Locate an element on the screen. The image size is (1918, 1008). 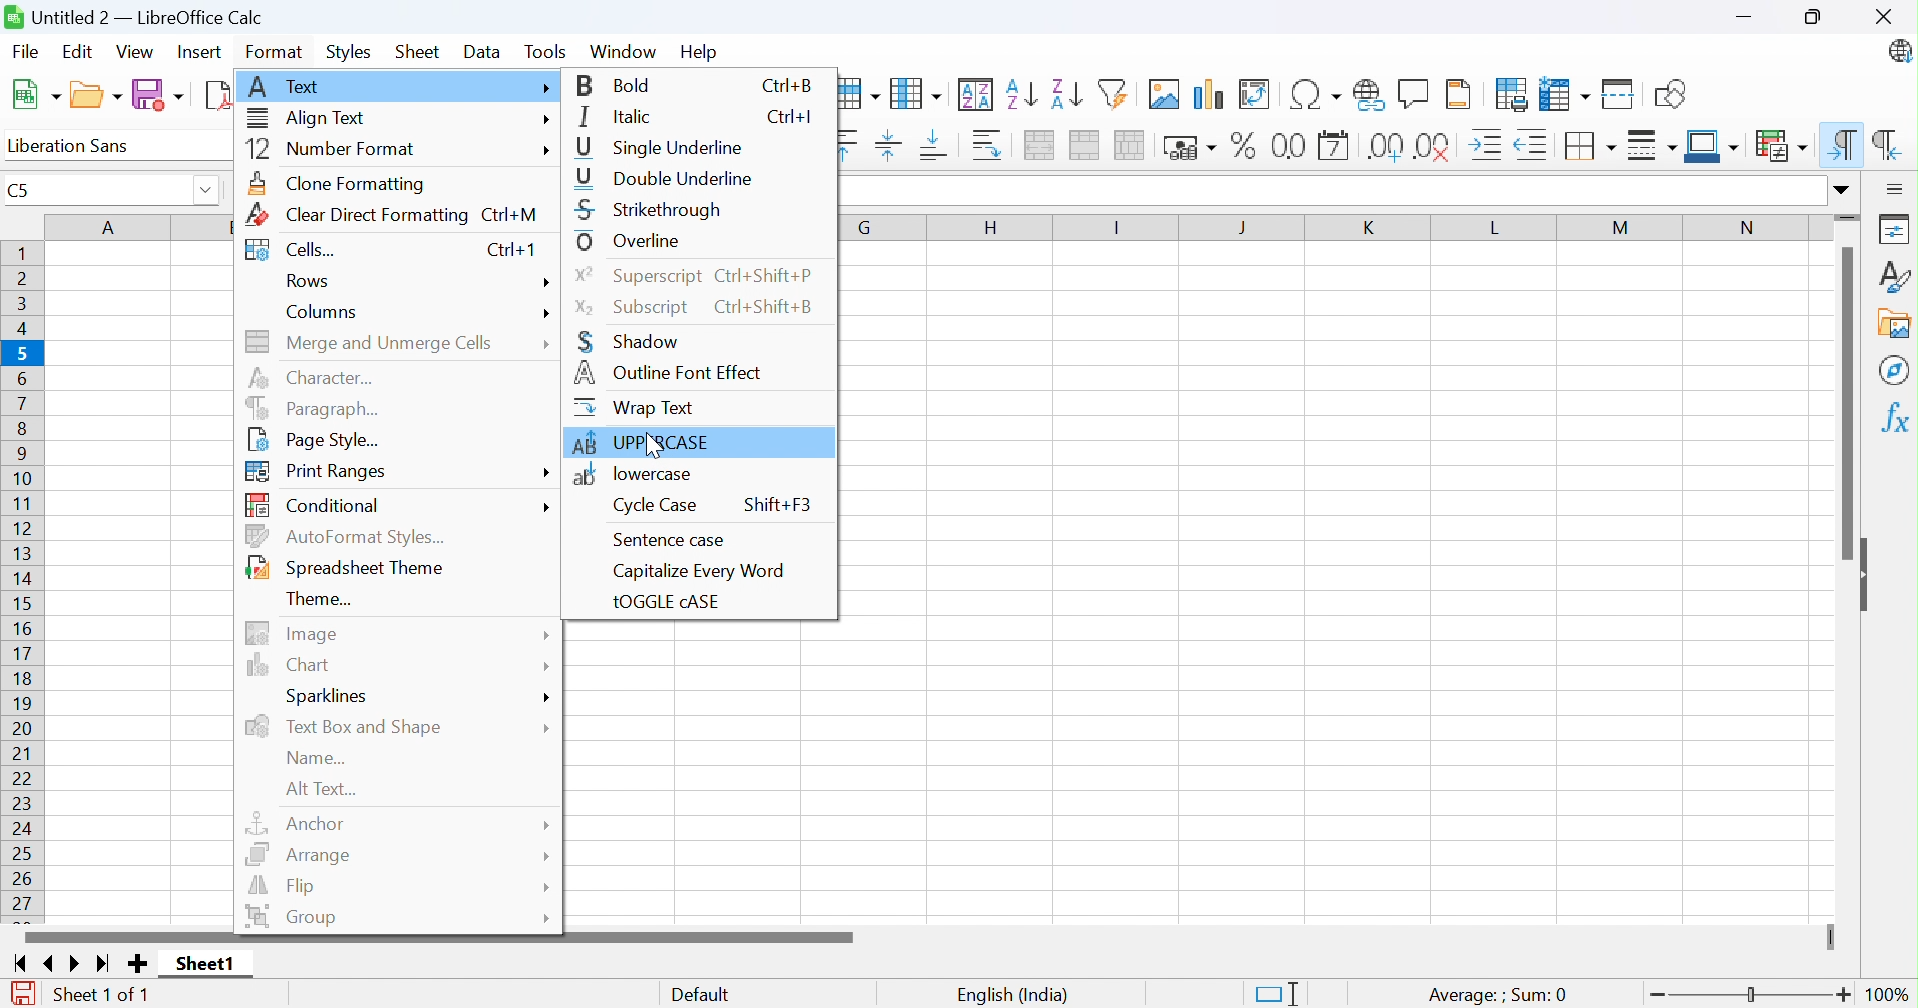
Slider is located at coordinates (1754, 994).